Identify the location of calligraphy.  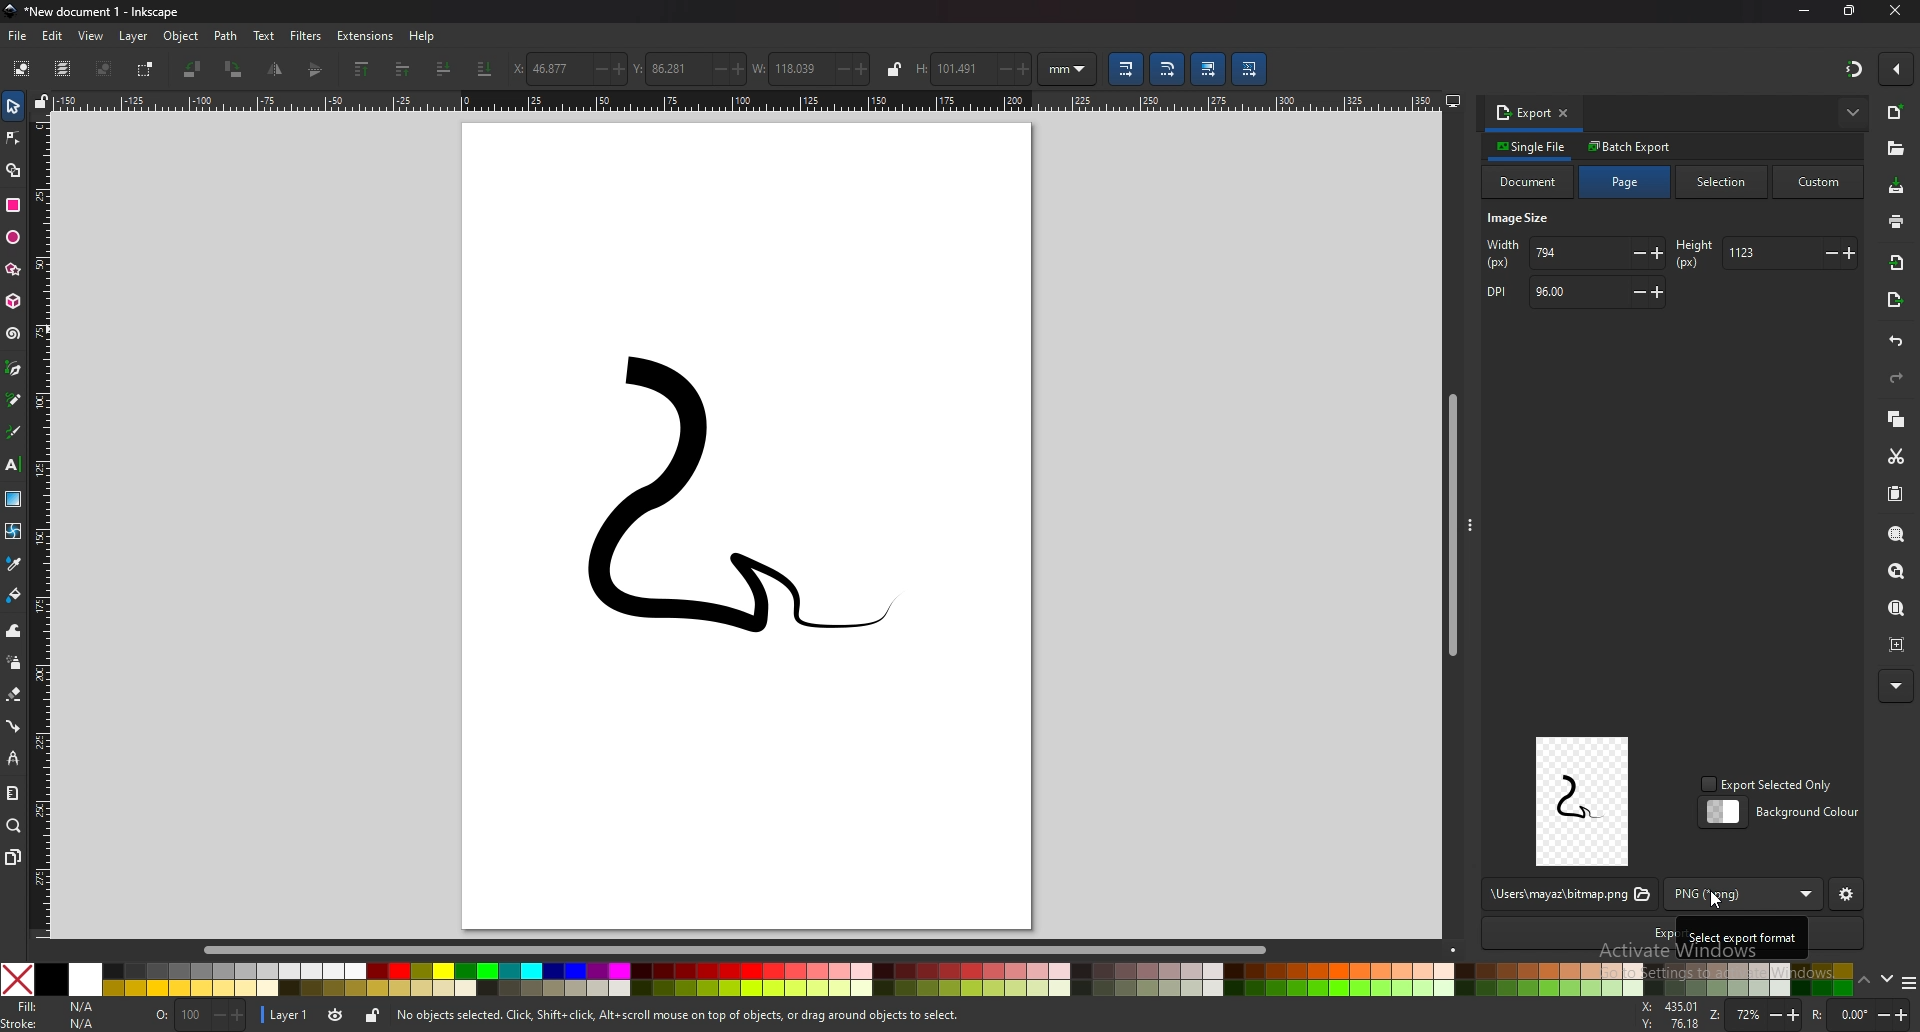
(14, 431).